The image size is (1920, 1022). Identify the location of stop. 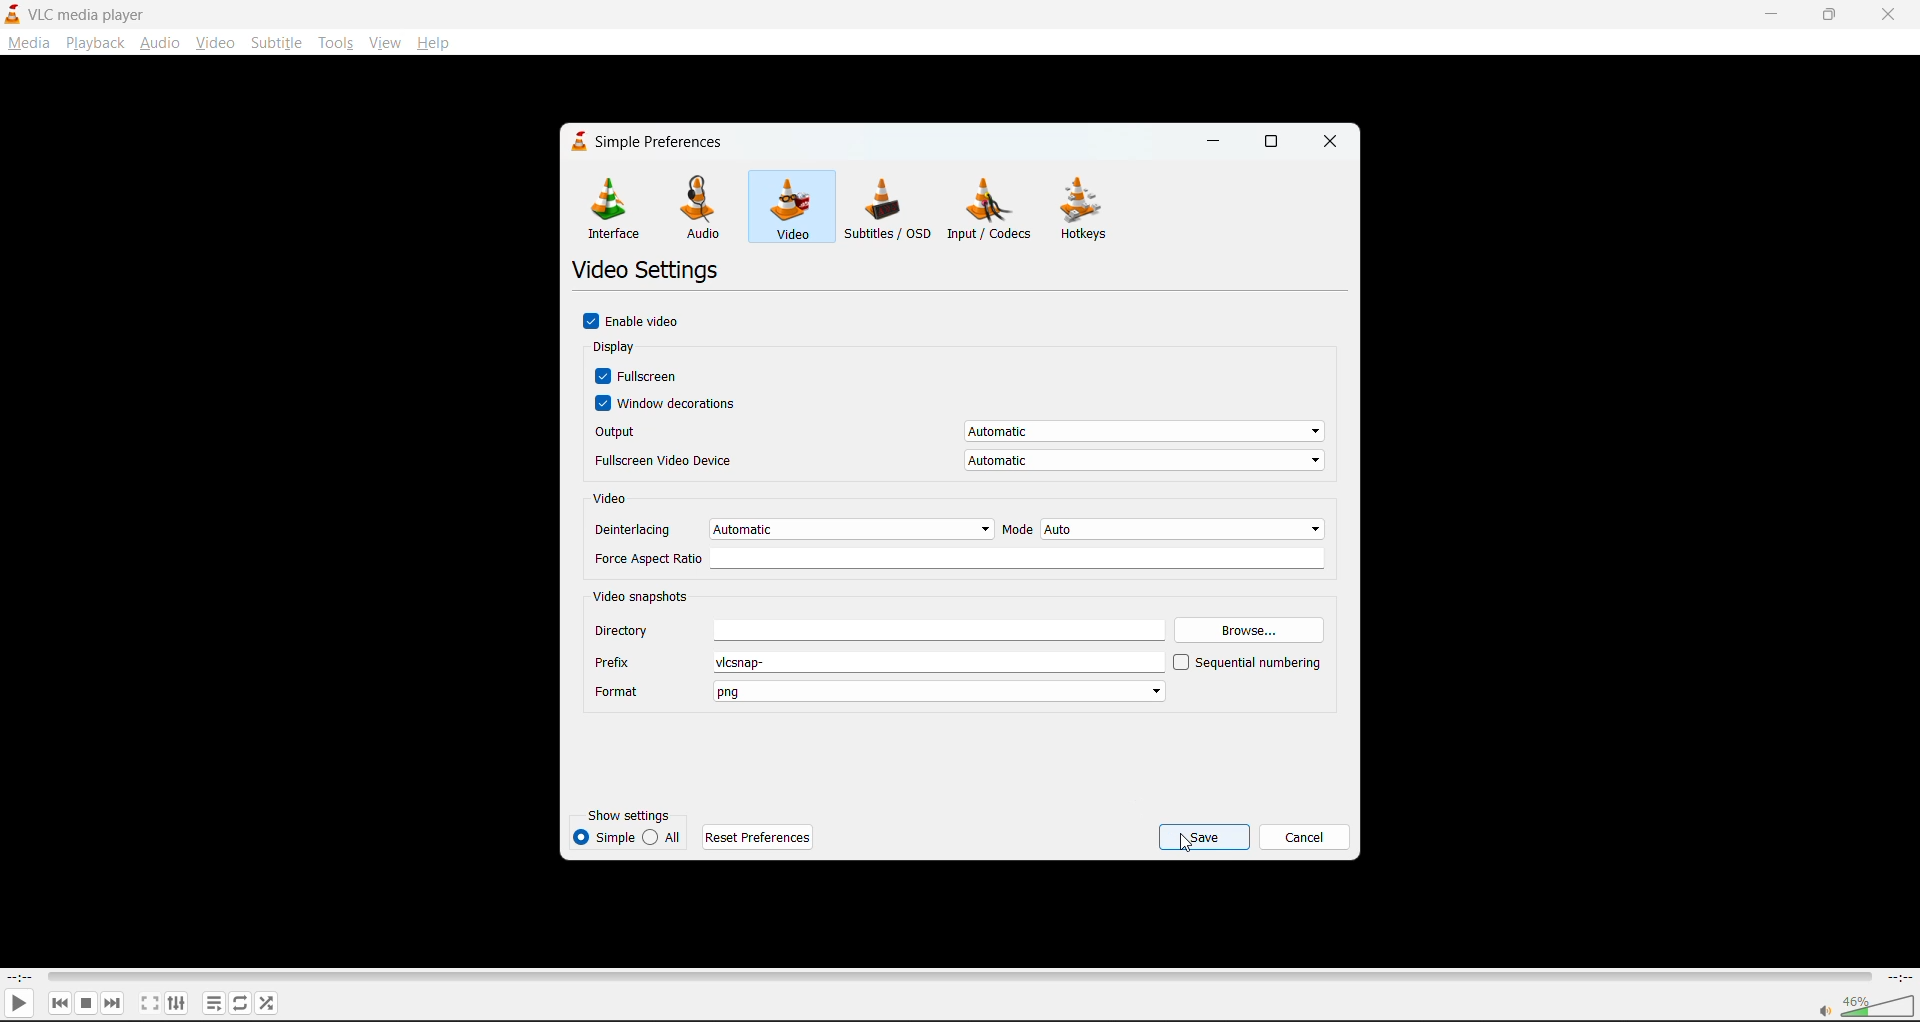
(88, 1002).